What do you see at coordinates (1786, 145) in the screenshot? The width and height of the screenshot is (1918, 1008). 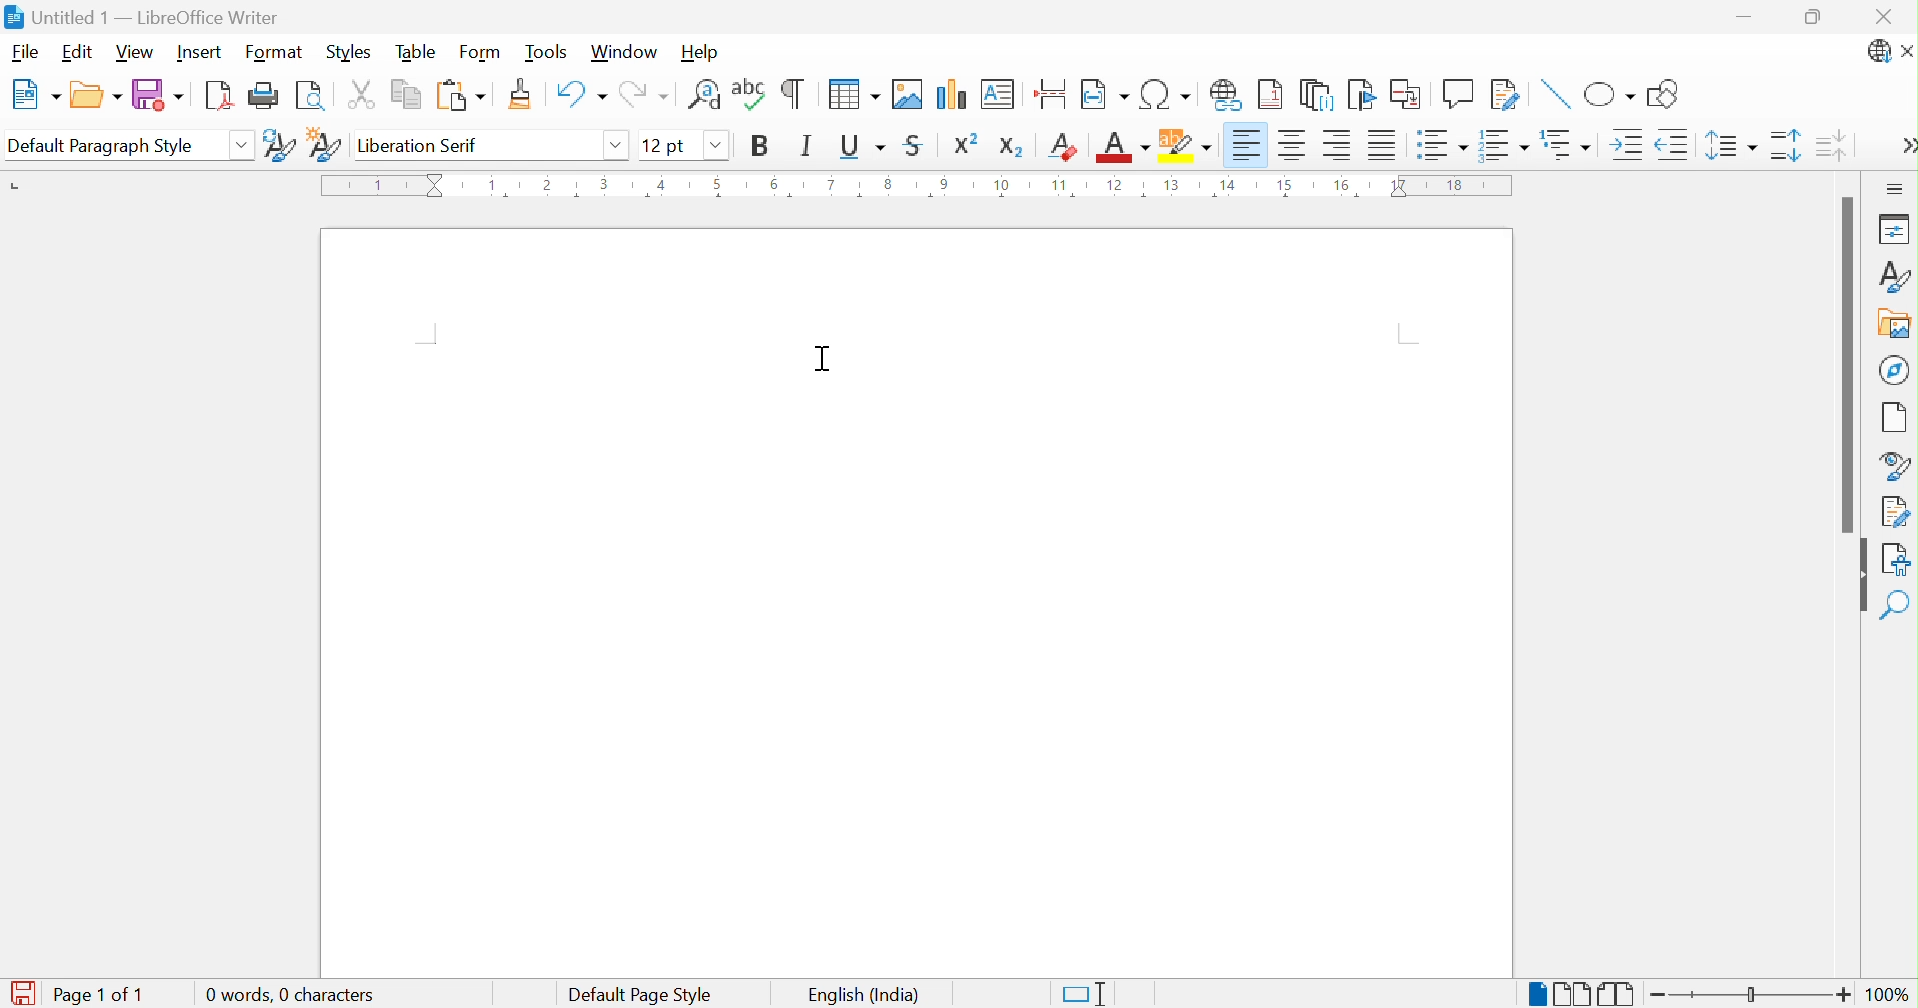 I see `INcrease paragraph sacing` at bounding box center [1786, 145].